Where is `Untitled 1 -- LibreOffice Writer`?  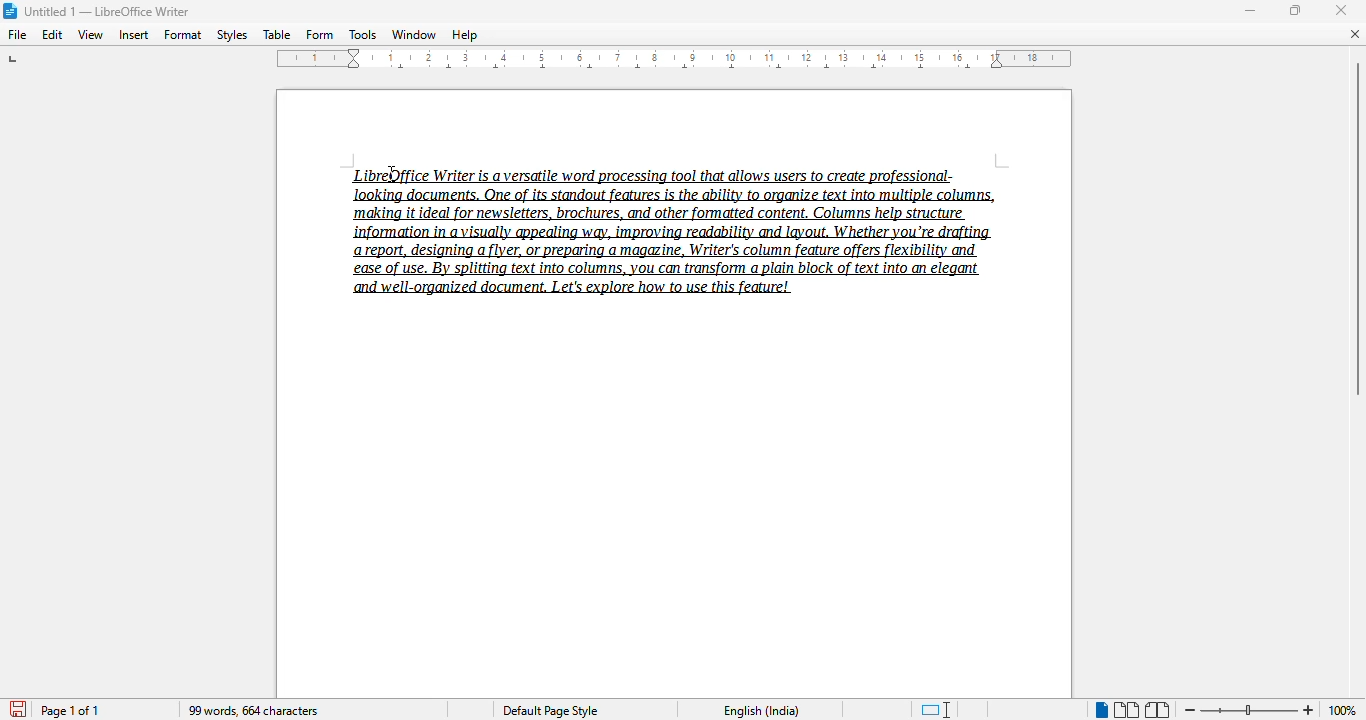 Untitled 1 -- LibreOffice Writer is located at coordinates (110, 13).